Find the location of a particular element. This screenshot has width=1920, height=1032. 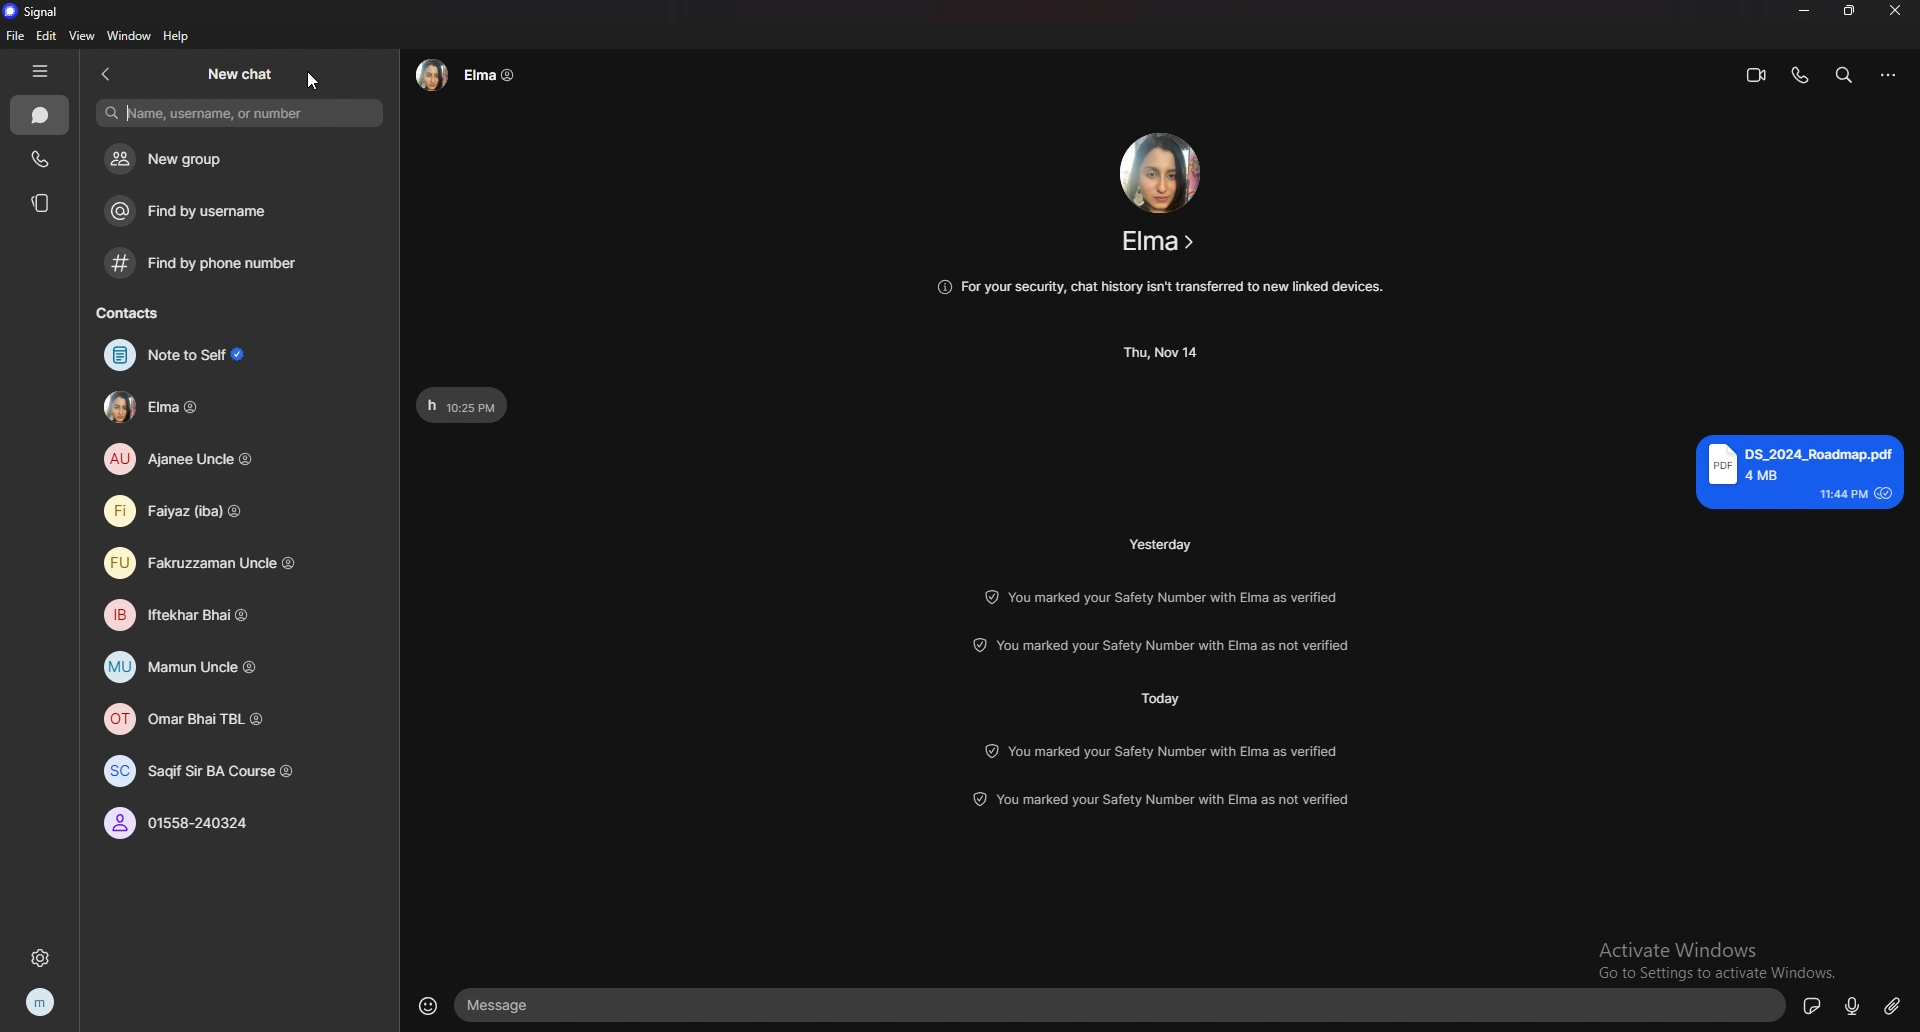

contact is located at coordinates (201, 512).